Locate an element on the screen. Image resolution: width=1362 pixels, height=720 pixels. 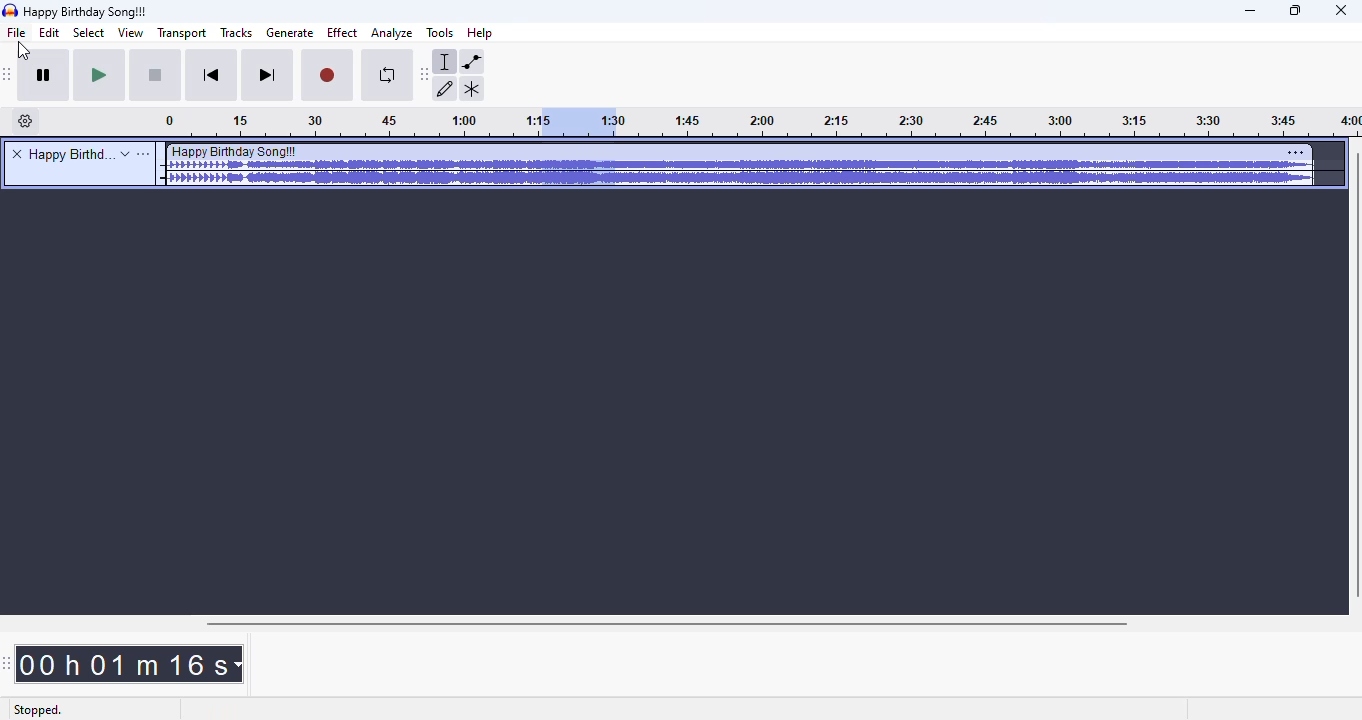
draw tool is located at coordinates (449, 91).